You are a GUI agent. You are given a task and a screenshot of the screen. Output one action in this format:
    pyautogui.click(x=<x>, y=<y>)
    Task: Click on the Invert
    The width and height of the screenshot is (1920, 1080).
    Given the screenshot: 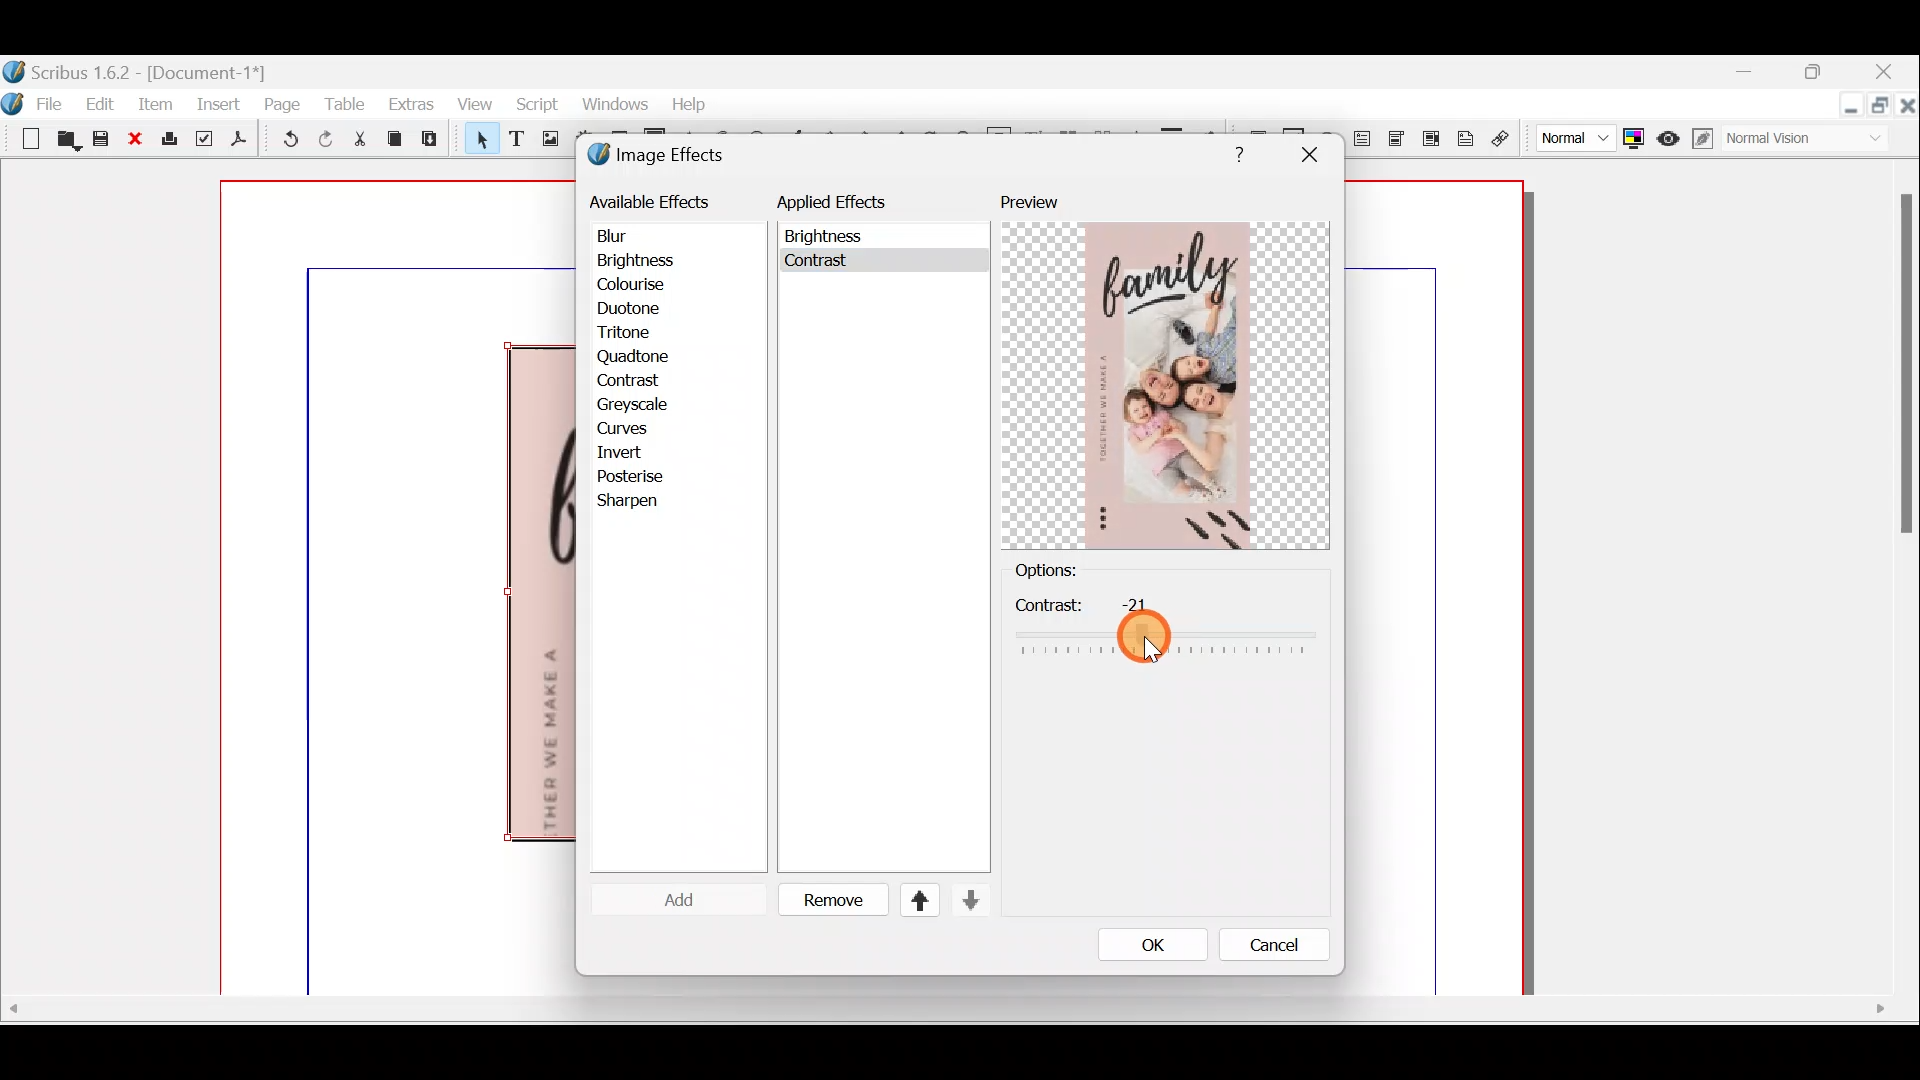 What is the action you would take?
    pyautogui.click(x=638, y=453)
    